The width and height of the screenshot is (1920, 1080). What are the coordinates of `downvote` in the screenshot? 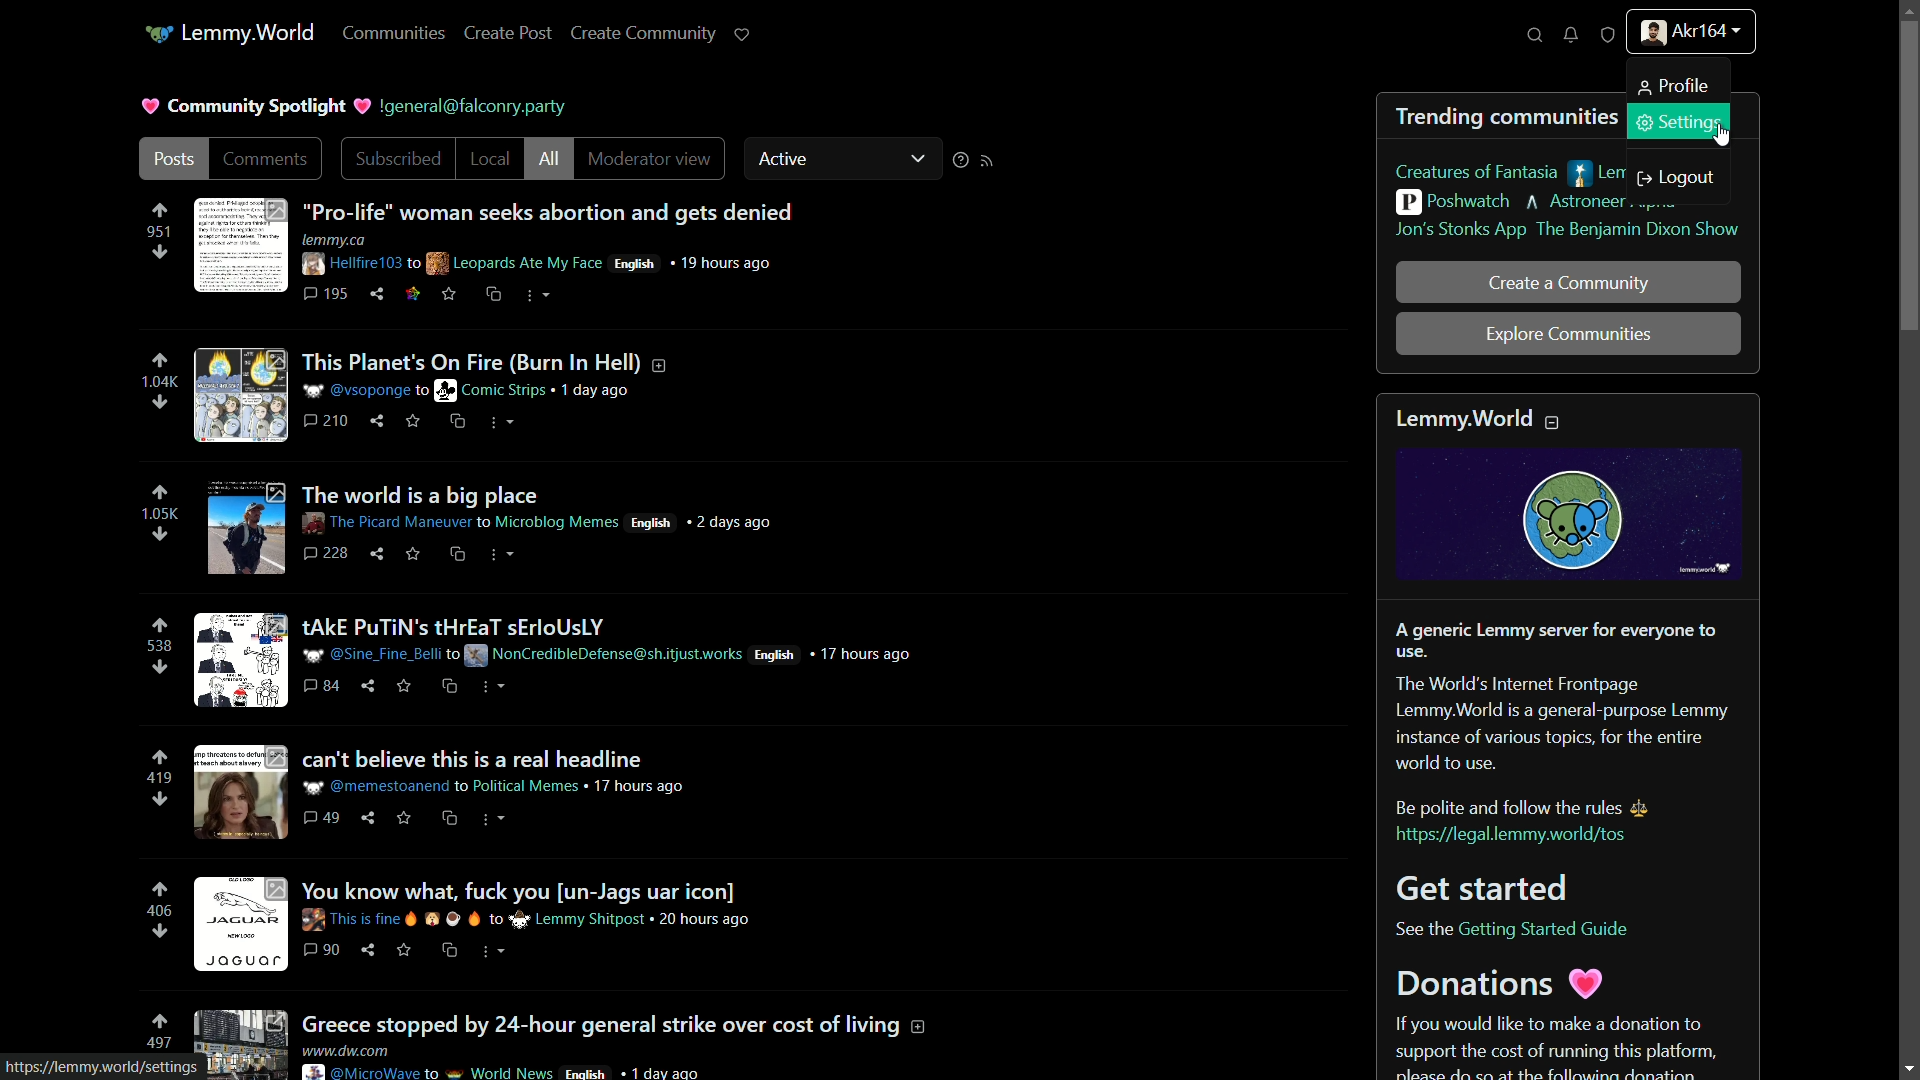 It's located at (160, 252).